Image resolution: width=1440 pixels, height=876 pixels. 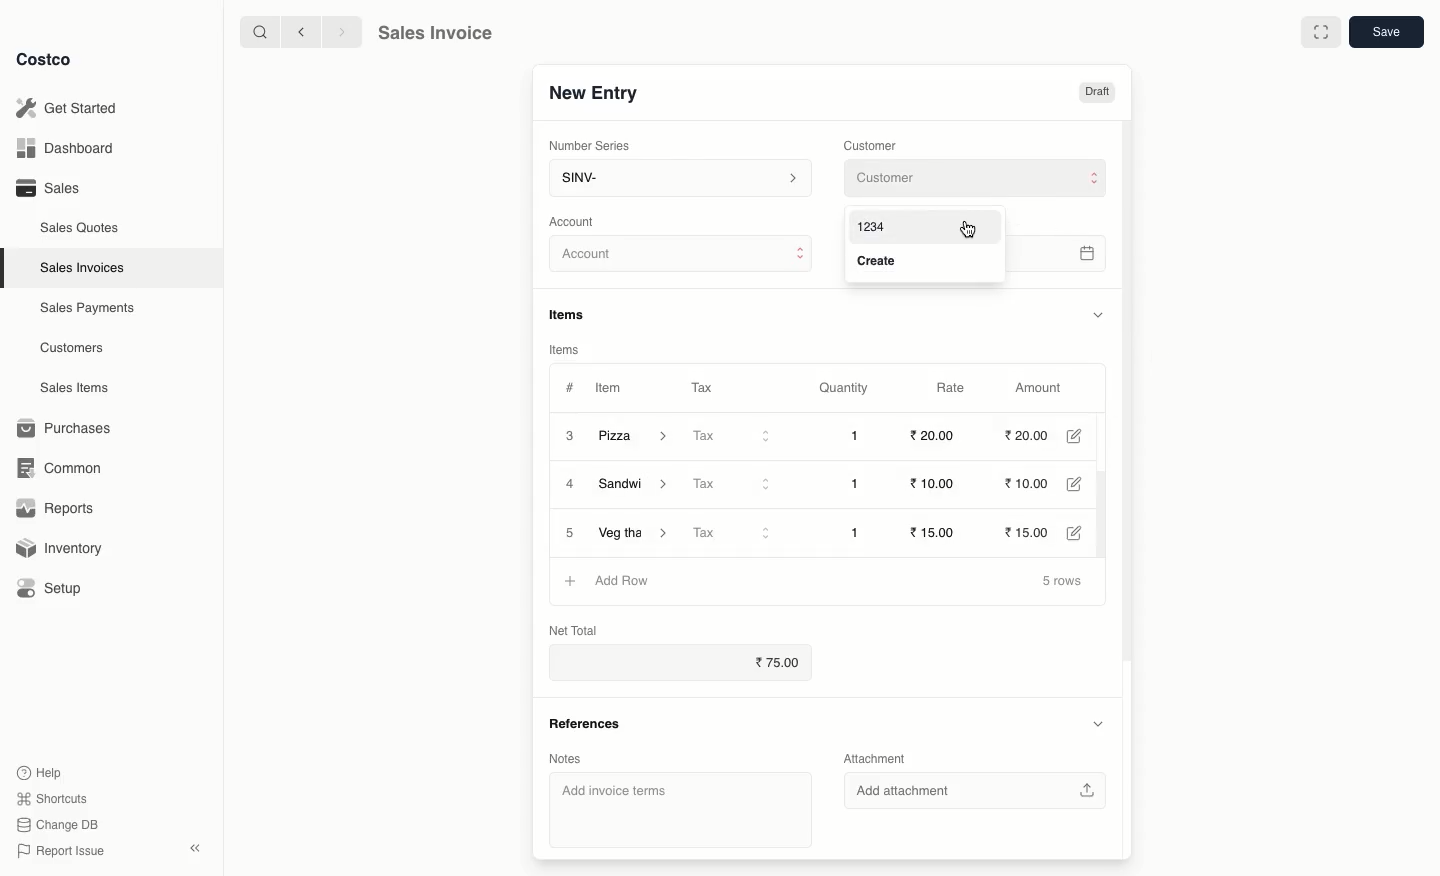 I want to click on Items, so click(x=565, y=349).